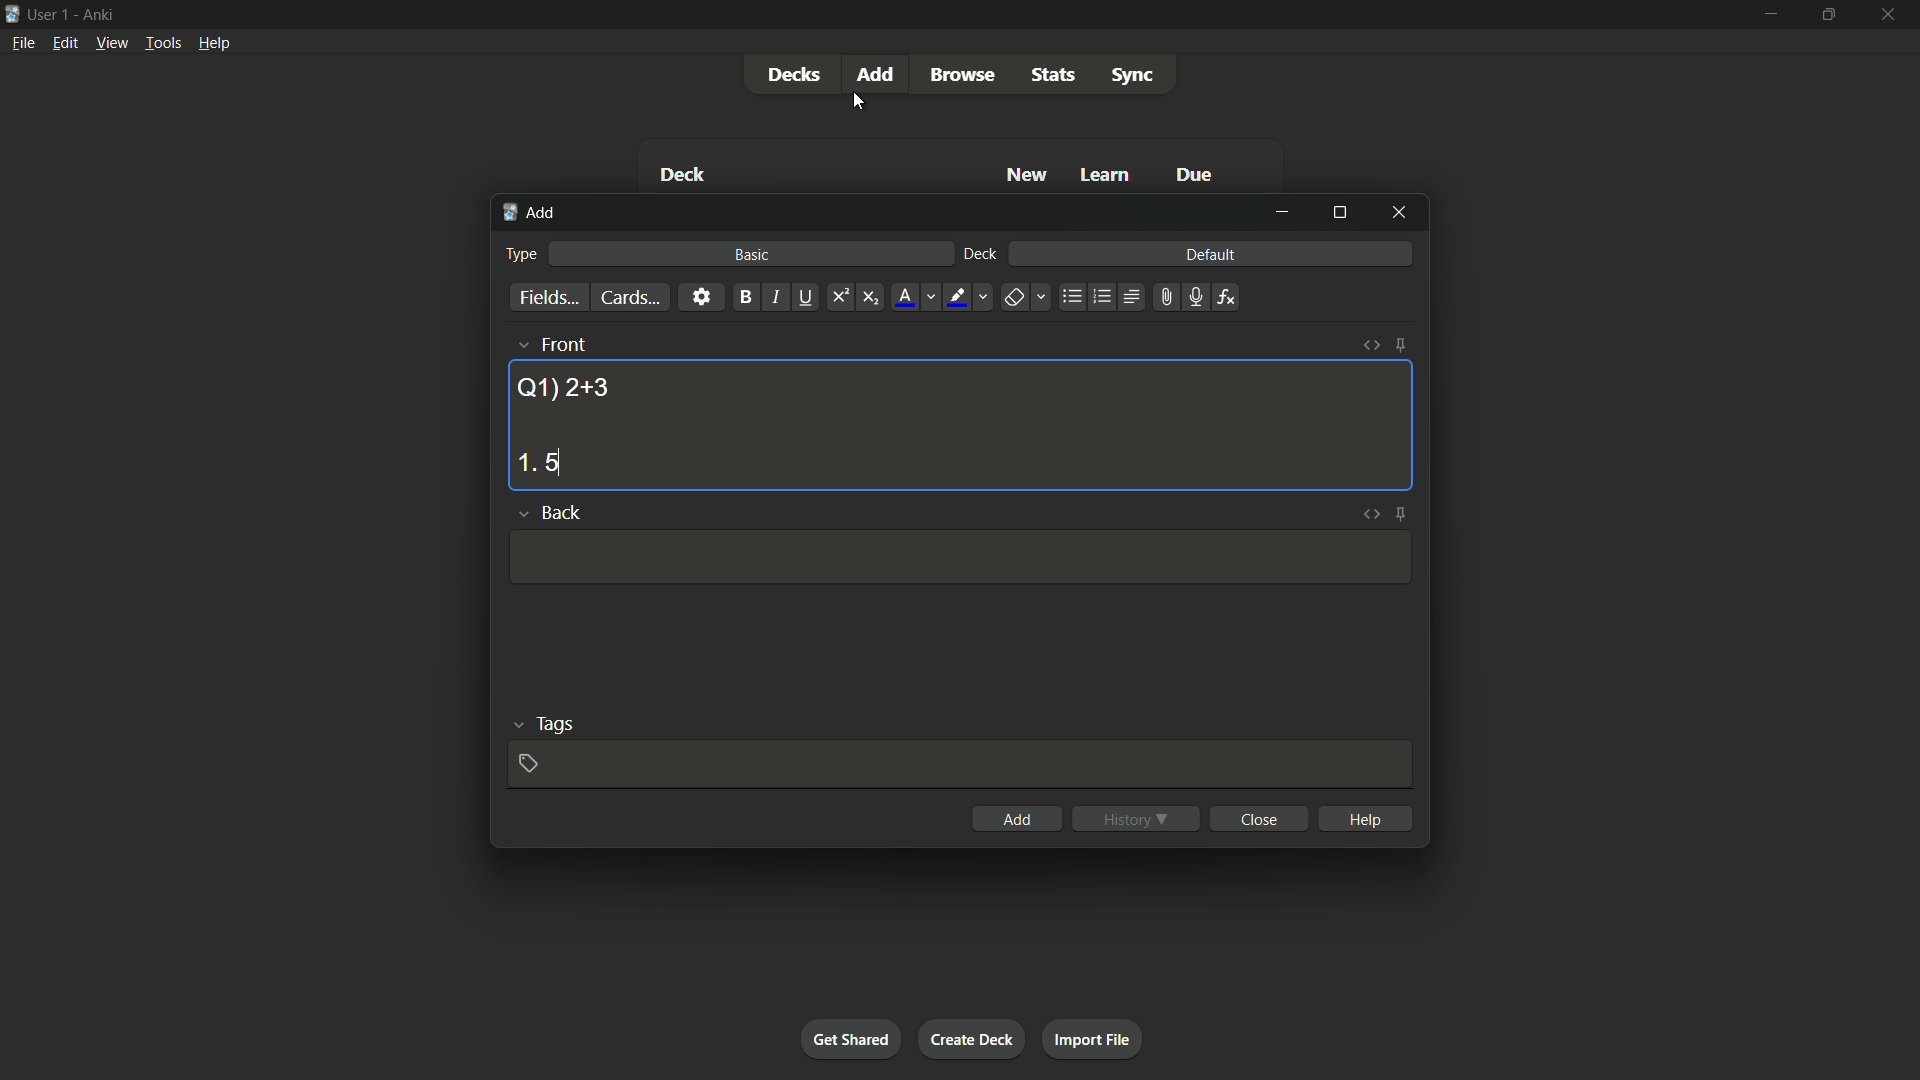  What do you see at coordinates (1130, 298) in the screenshot?
I see `alignment` at bounding box center [1130, 298].